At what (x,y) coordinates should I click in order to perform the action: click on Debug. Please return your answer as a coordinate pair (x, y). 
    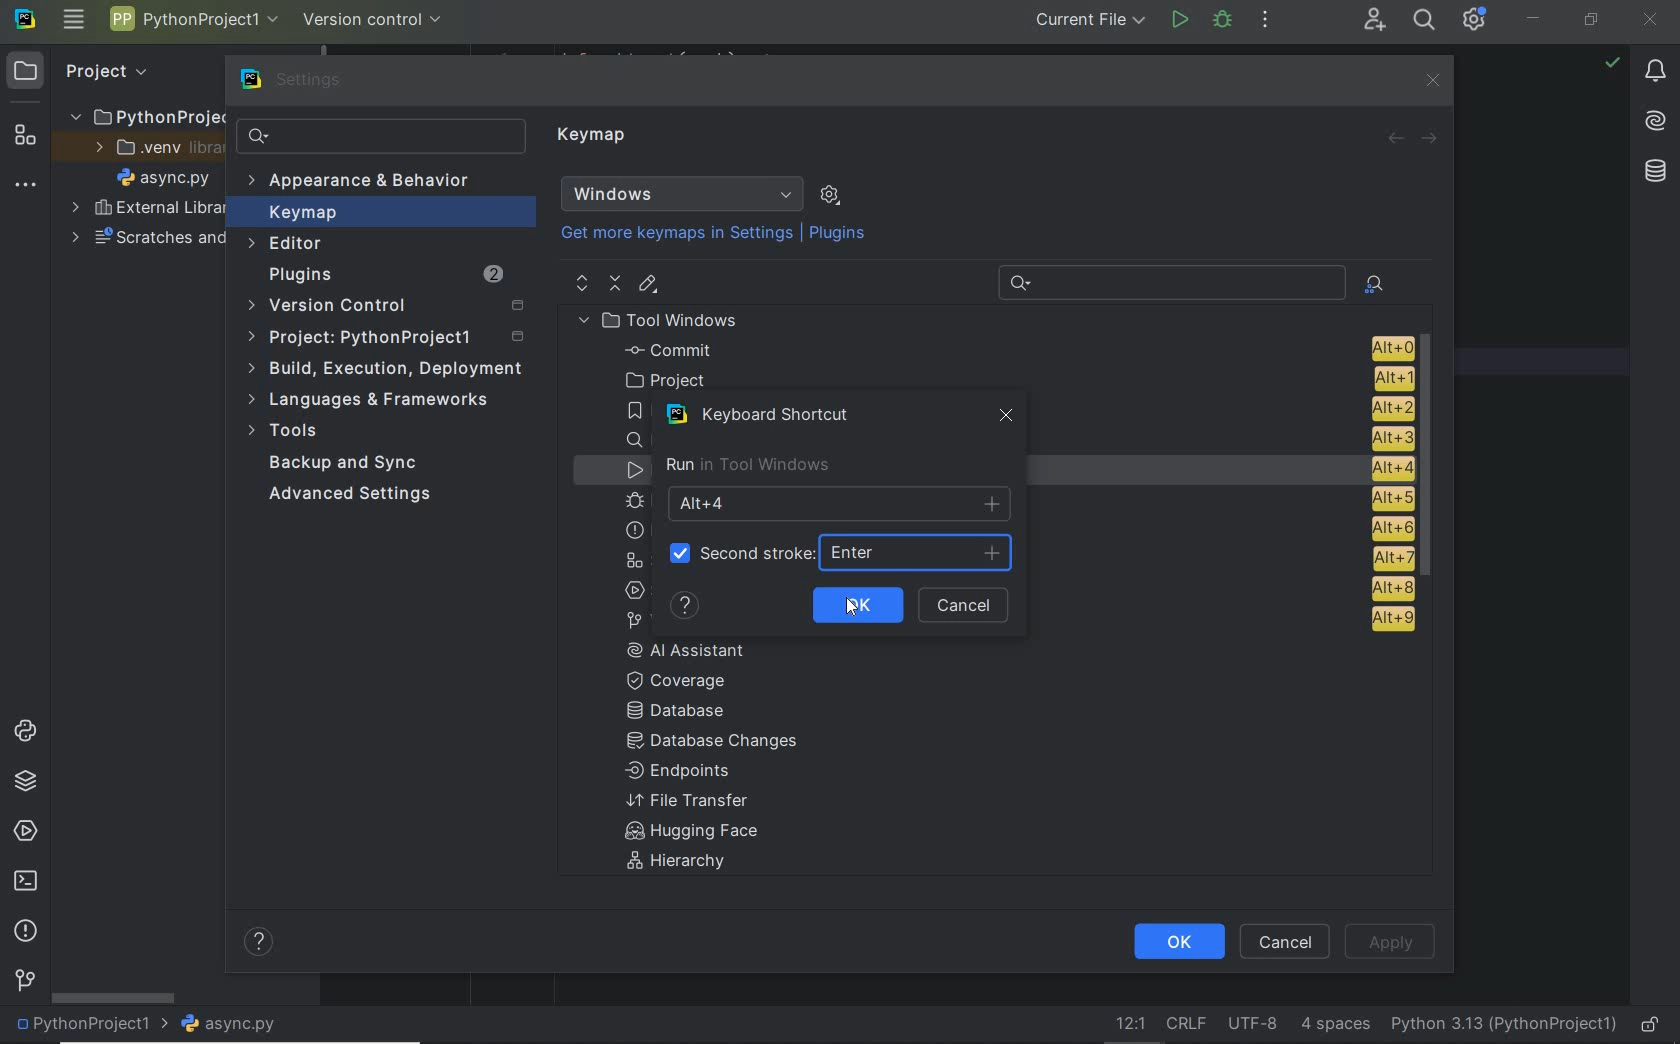
    Looking at the image, I should click on (1223, 21).